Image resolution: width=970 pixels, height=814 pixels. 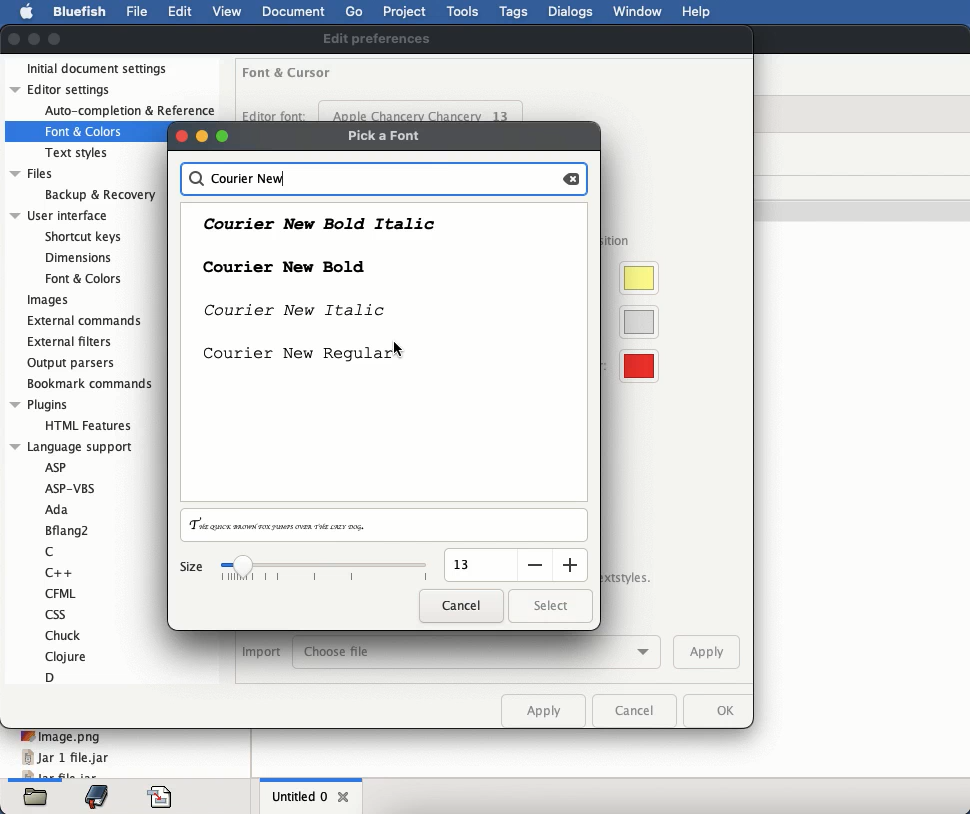 What do you see at coordinates (195, 177) in the screenshot?
I see `search` at bounding box center [195, 177].